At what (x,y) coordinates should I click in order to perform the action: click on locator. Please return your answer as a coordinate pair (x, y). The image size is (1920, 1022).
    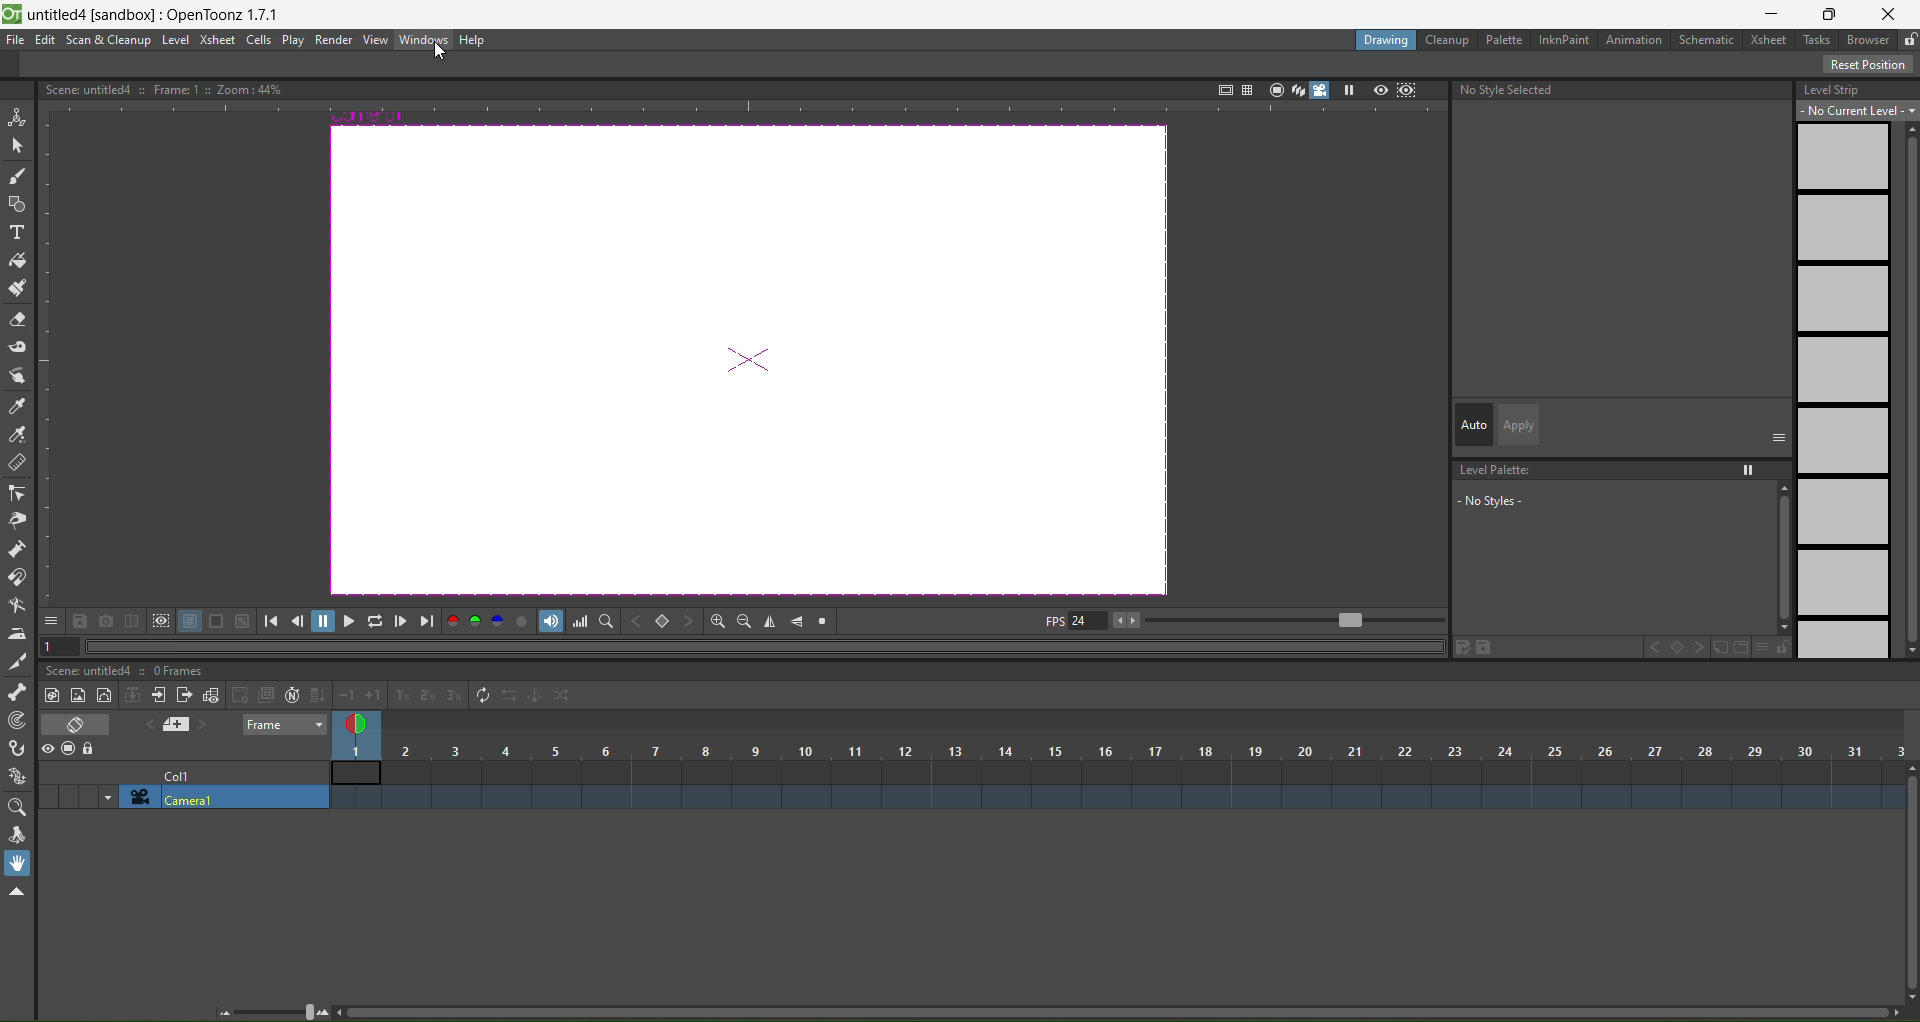
    Looking at the image, I should click on (663, 623).